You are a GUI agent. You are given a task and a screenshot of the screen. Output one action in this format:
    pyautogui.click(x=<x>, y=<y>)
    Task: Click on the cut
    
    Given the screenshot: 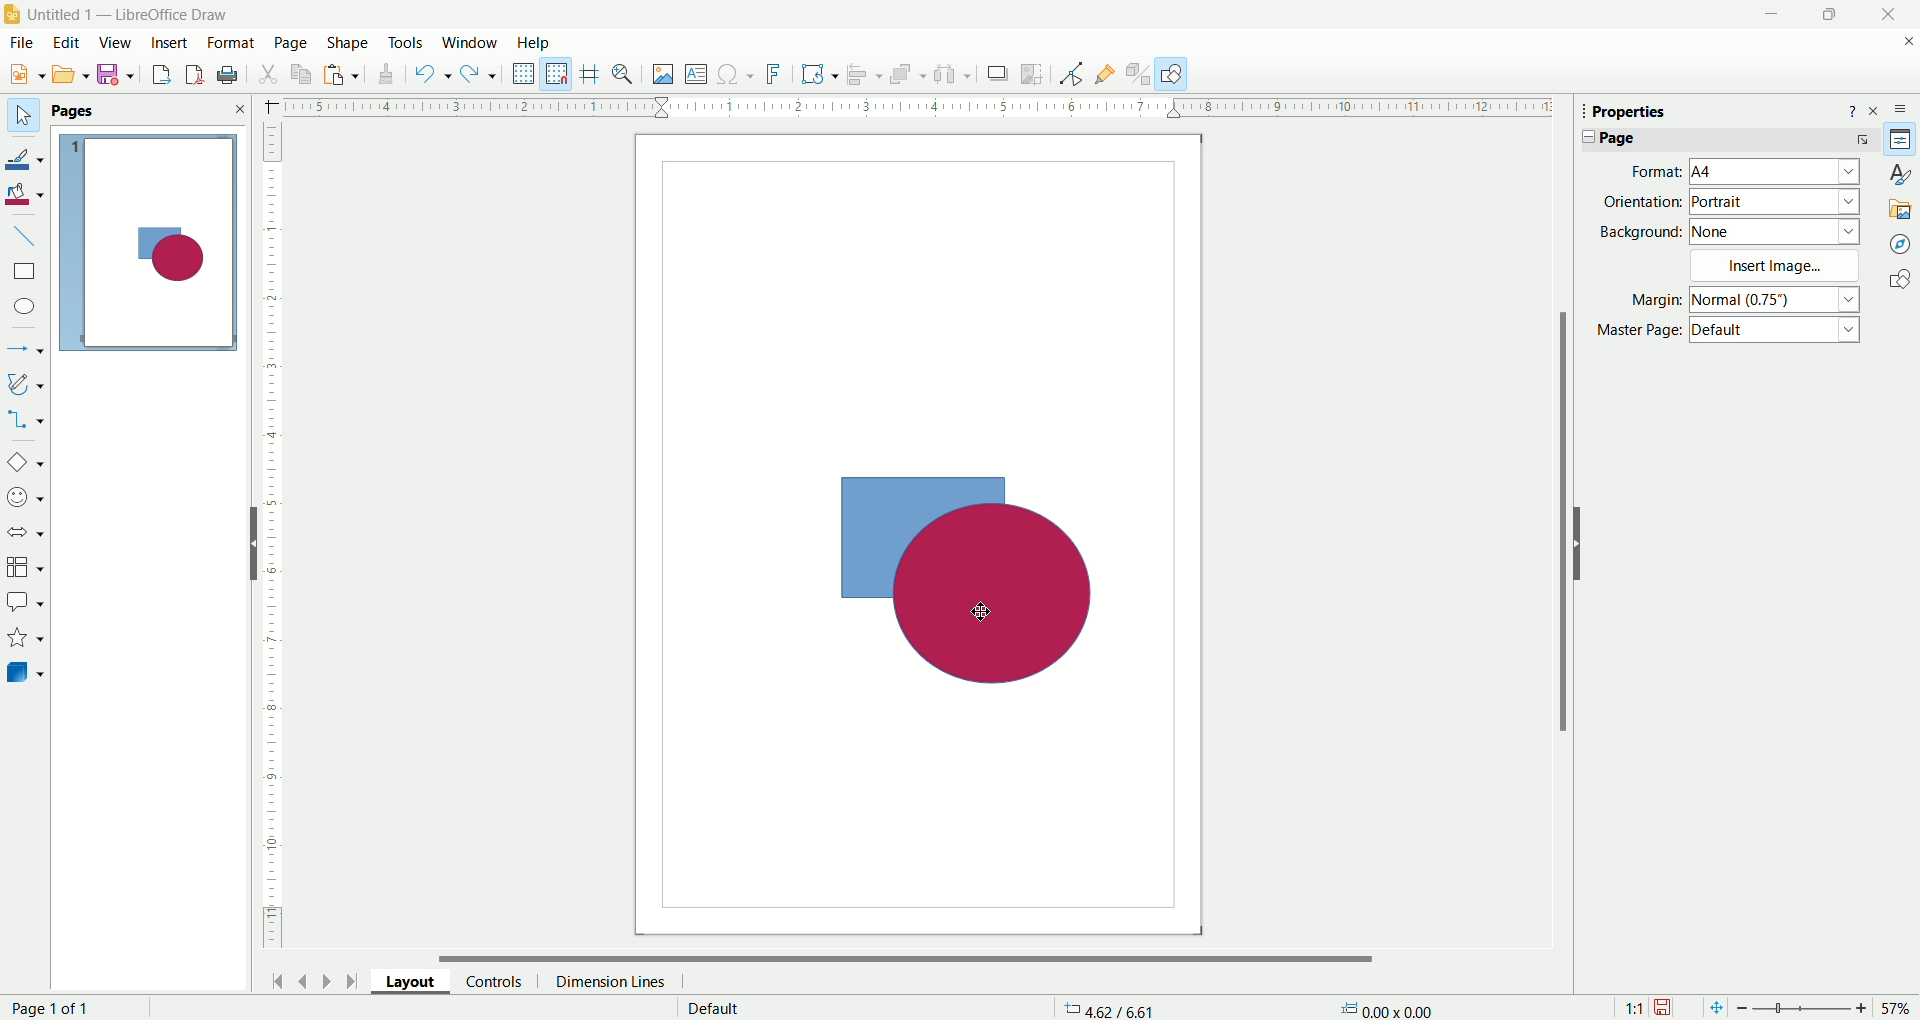 What is the action you would take?
    pyautogui.click(x=268, y=73)
    